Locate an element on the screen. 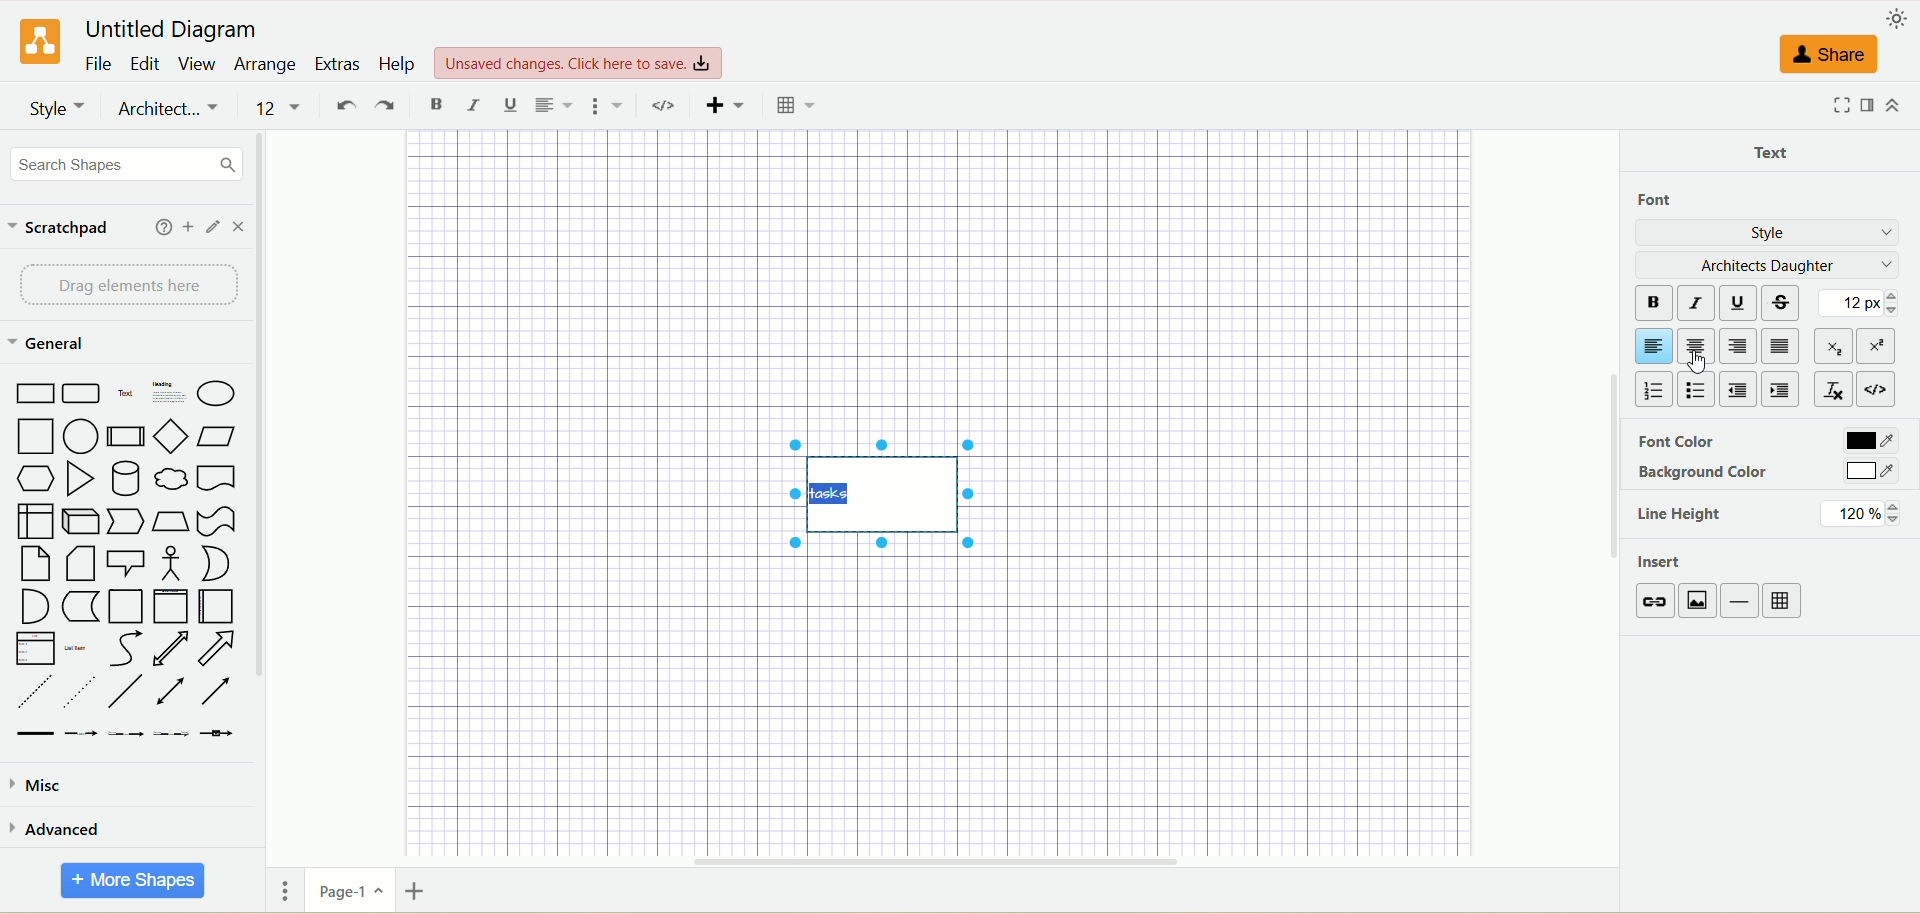  Bold is located at coordinates (438, 106).